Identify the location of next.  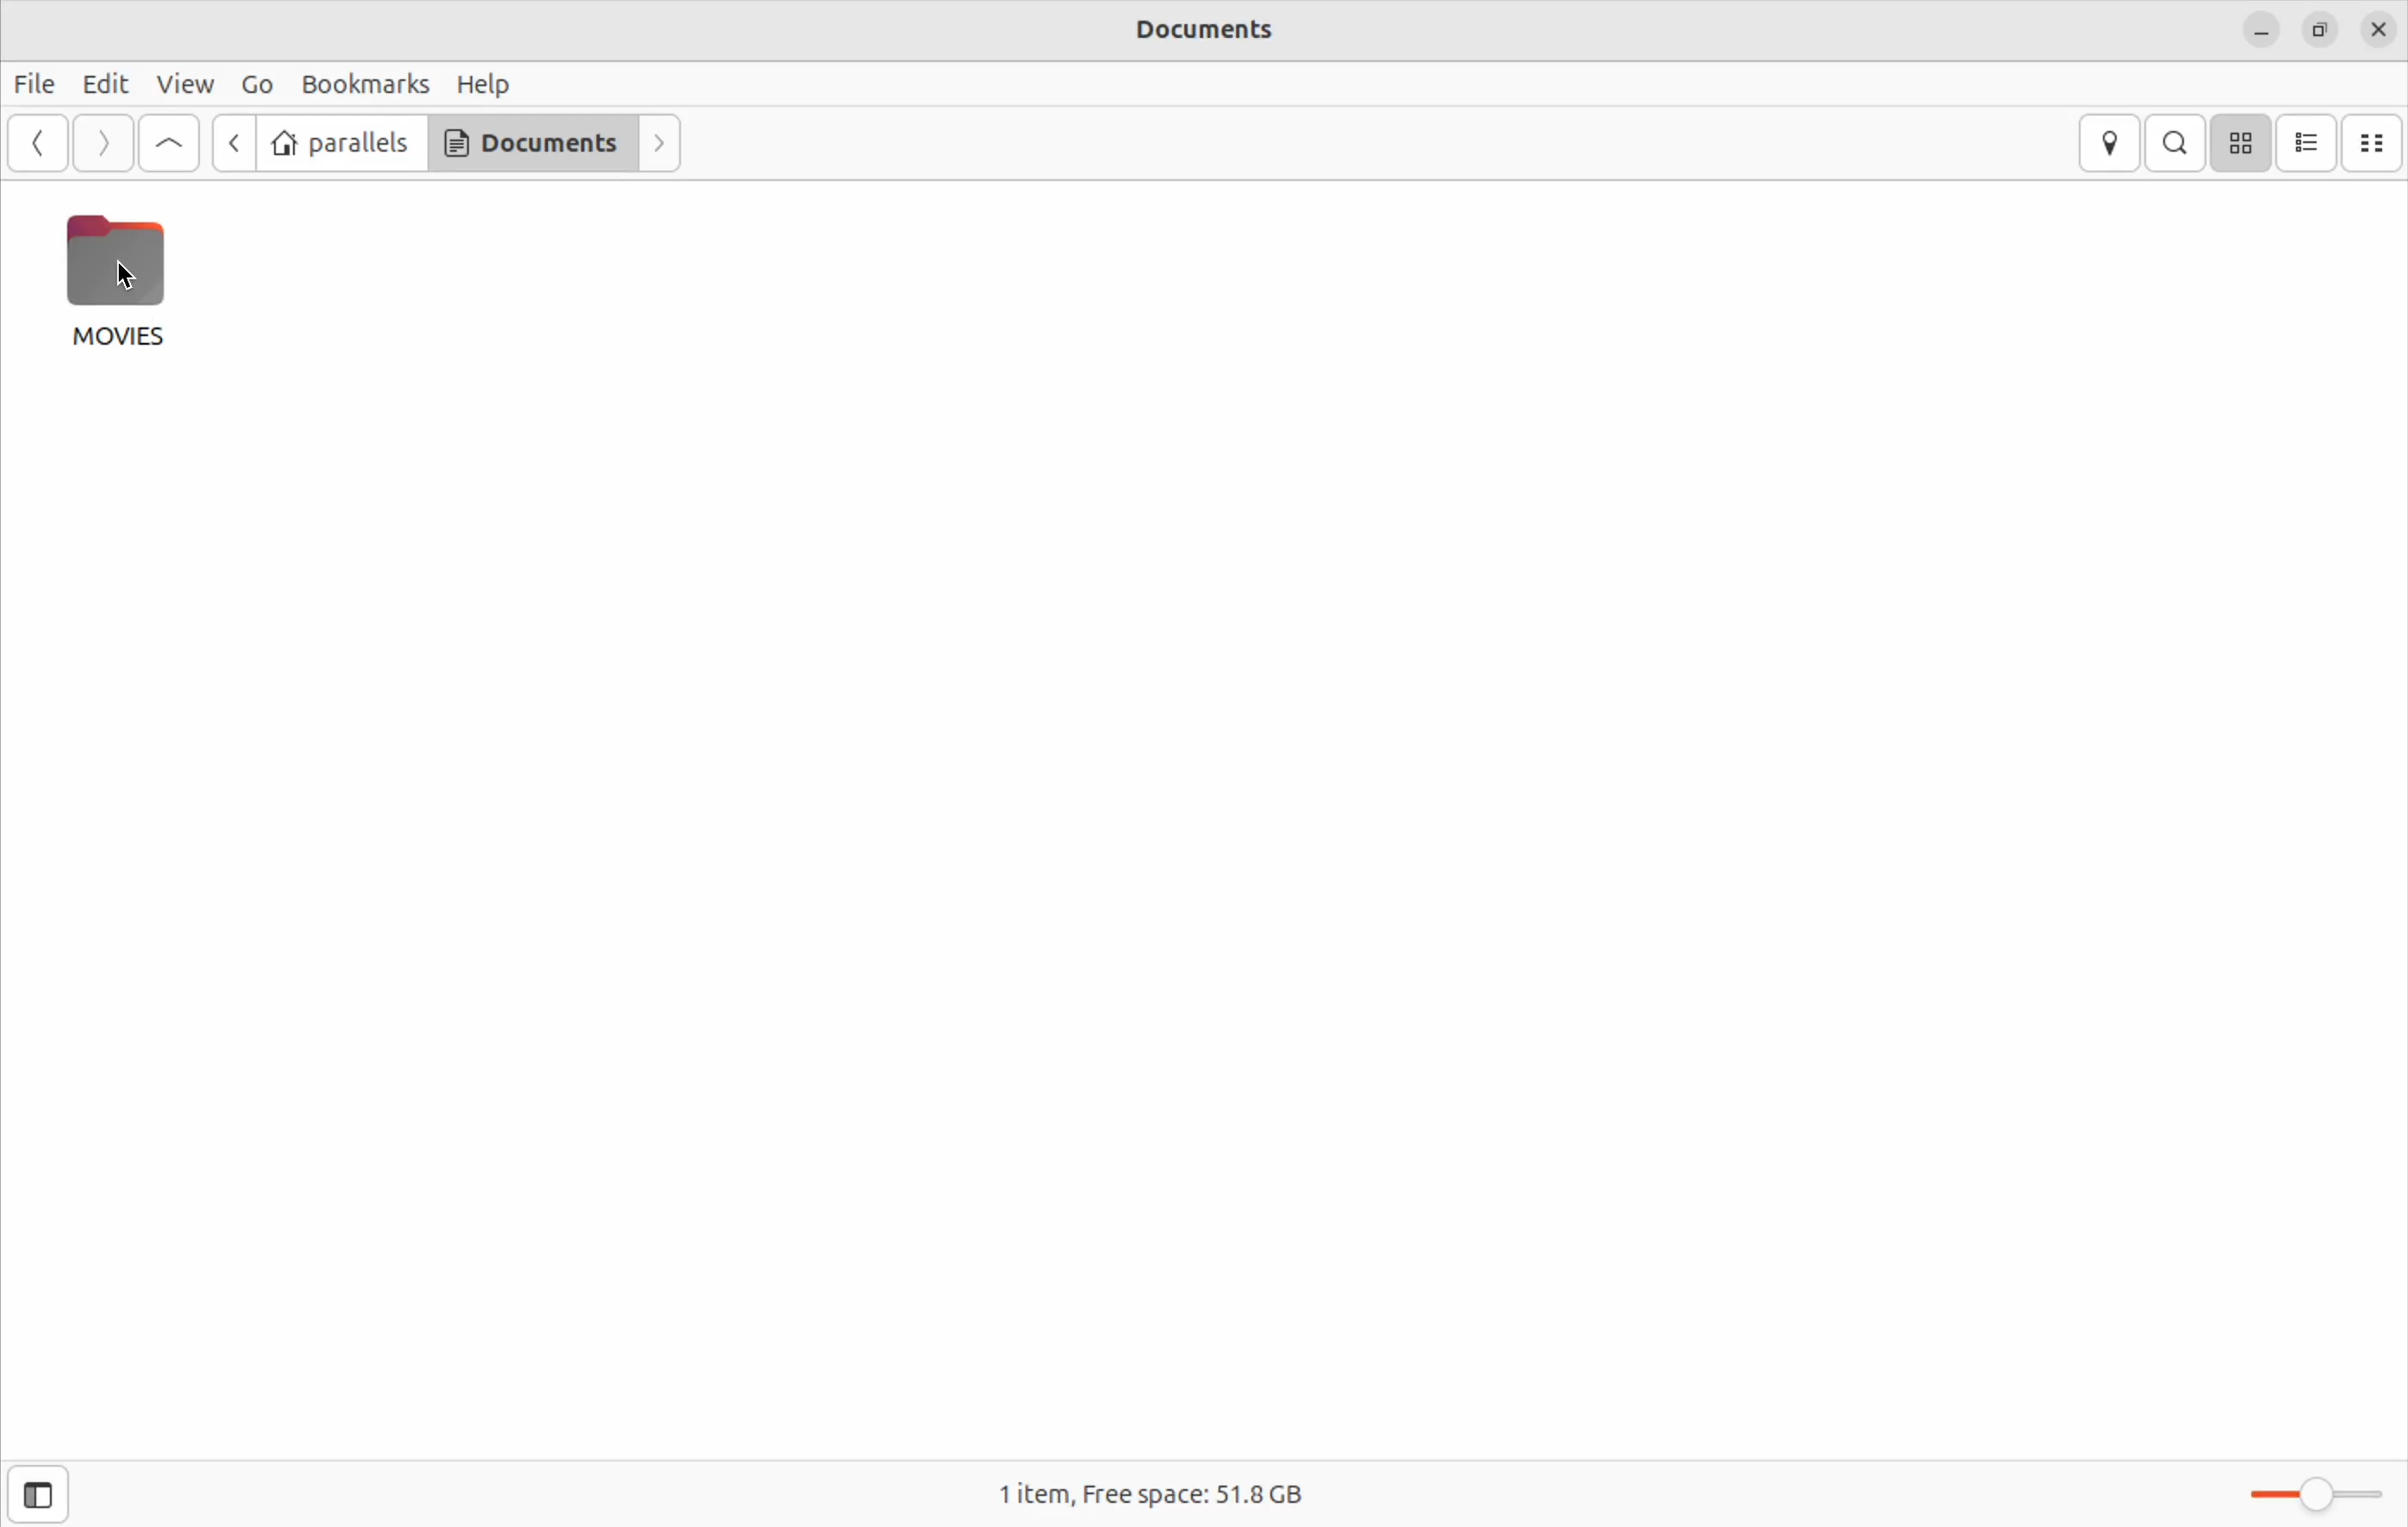
(104, 141).